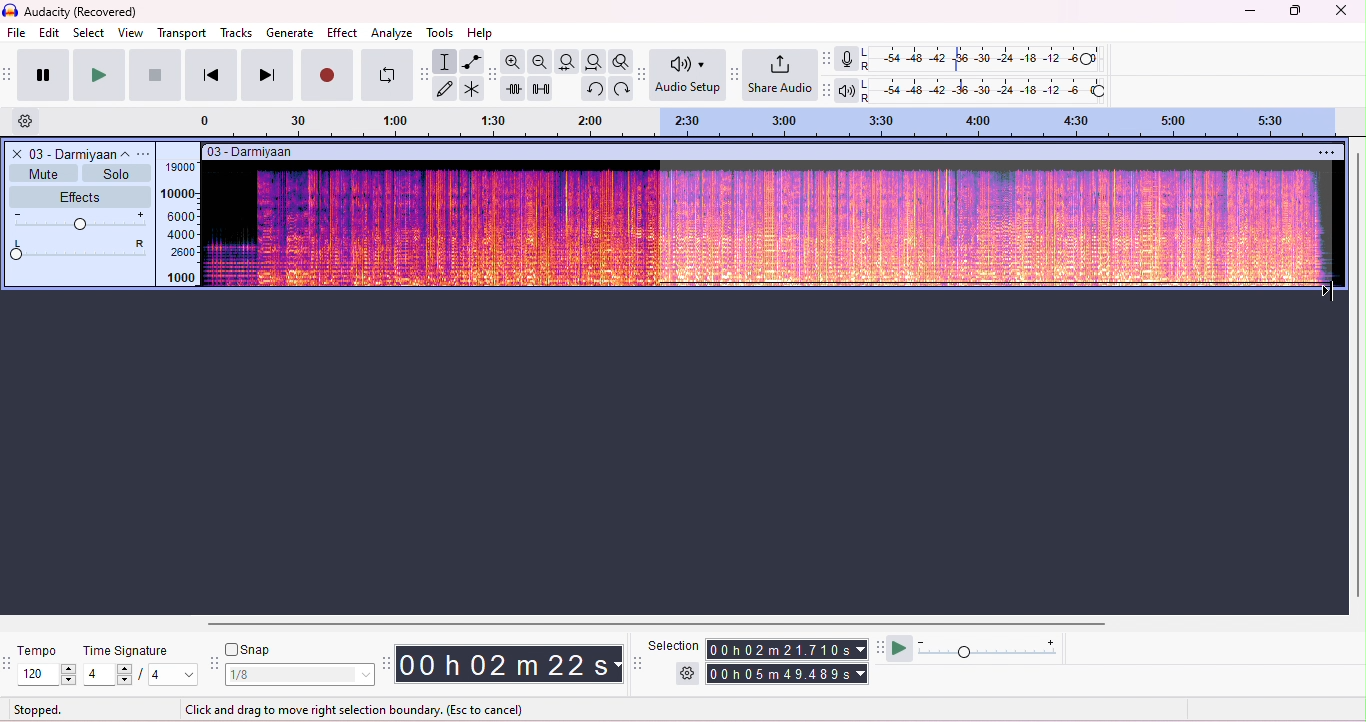  Describe the element at coordinates (342, 34) in the screenshot. I see `effect` at that location.